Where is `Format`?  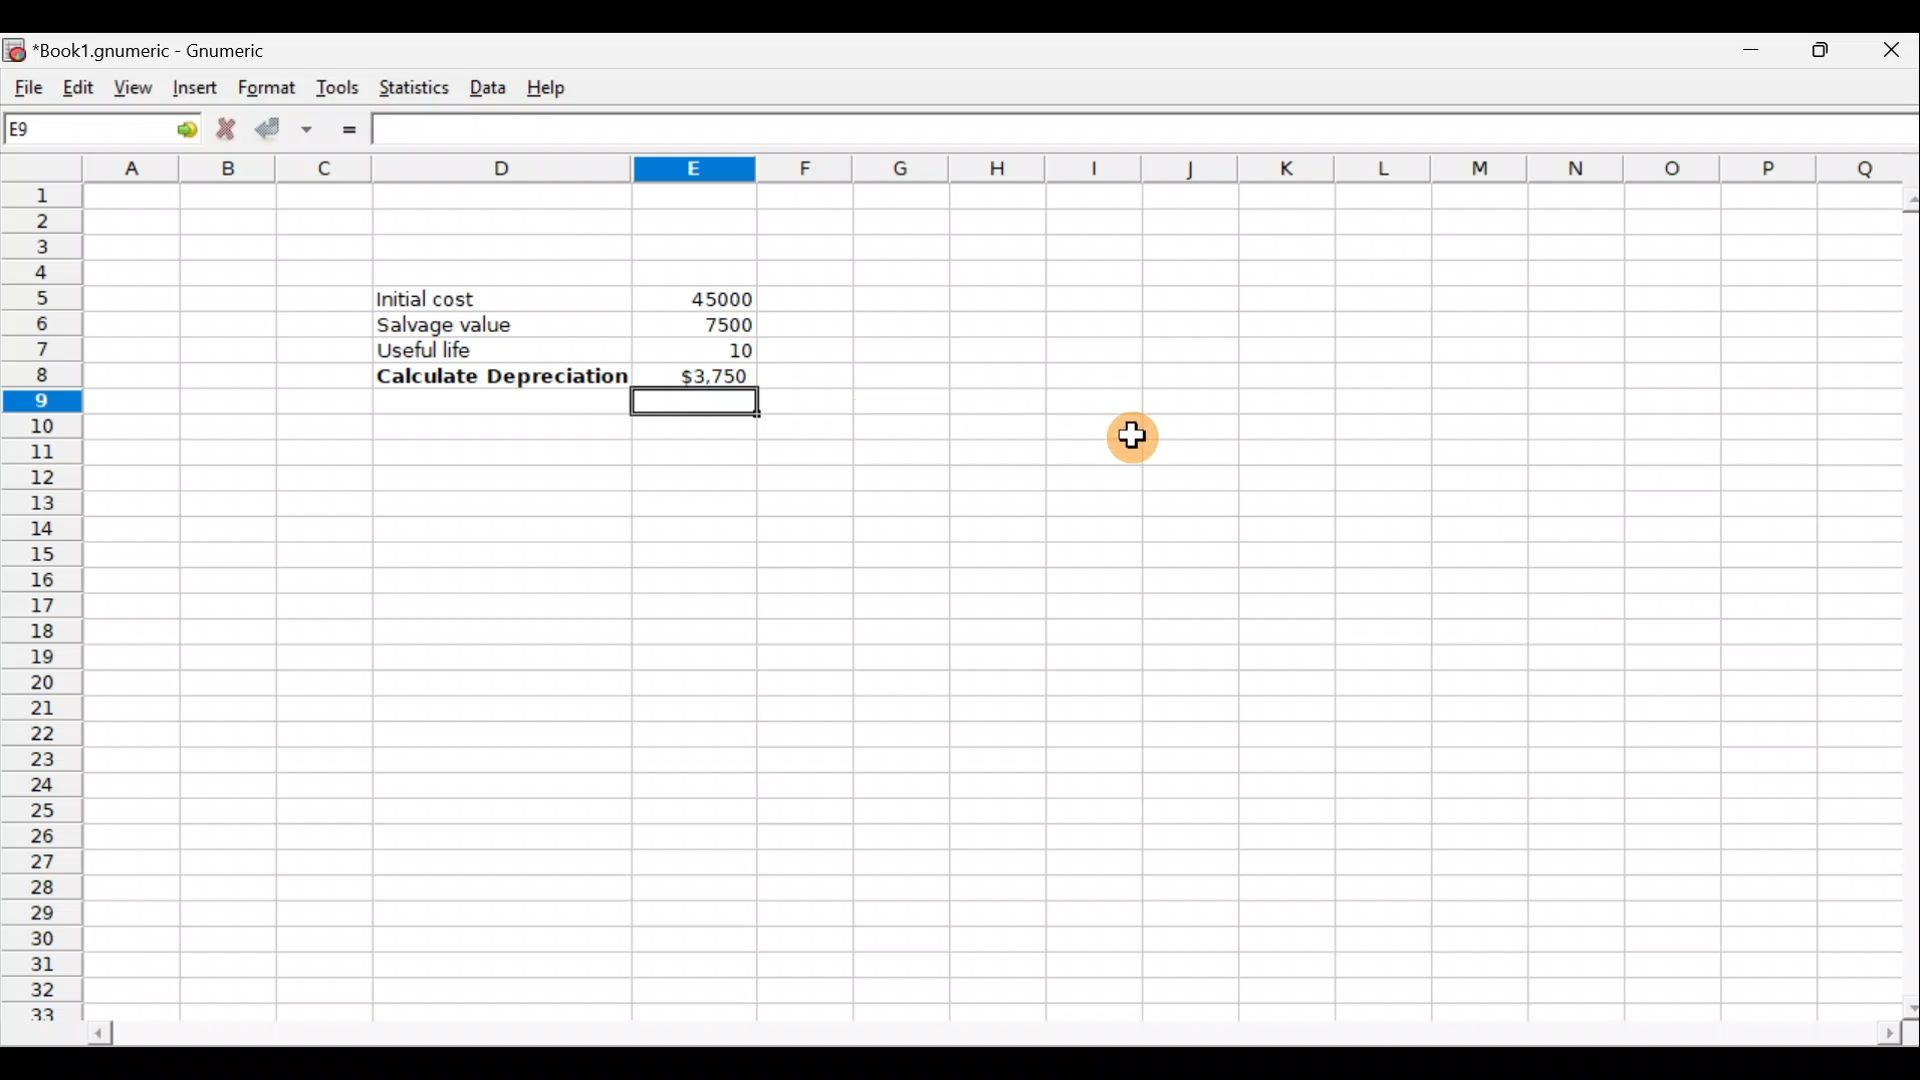 Format is located at coordinates (264, 84).